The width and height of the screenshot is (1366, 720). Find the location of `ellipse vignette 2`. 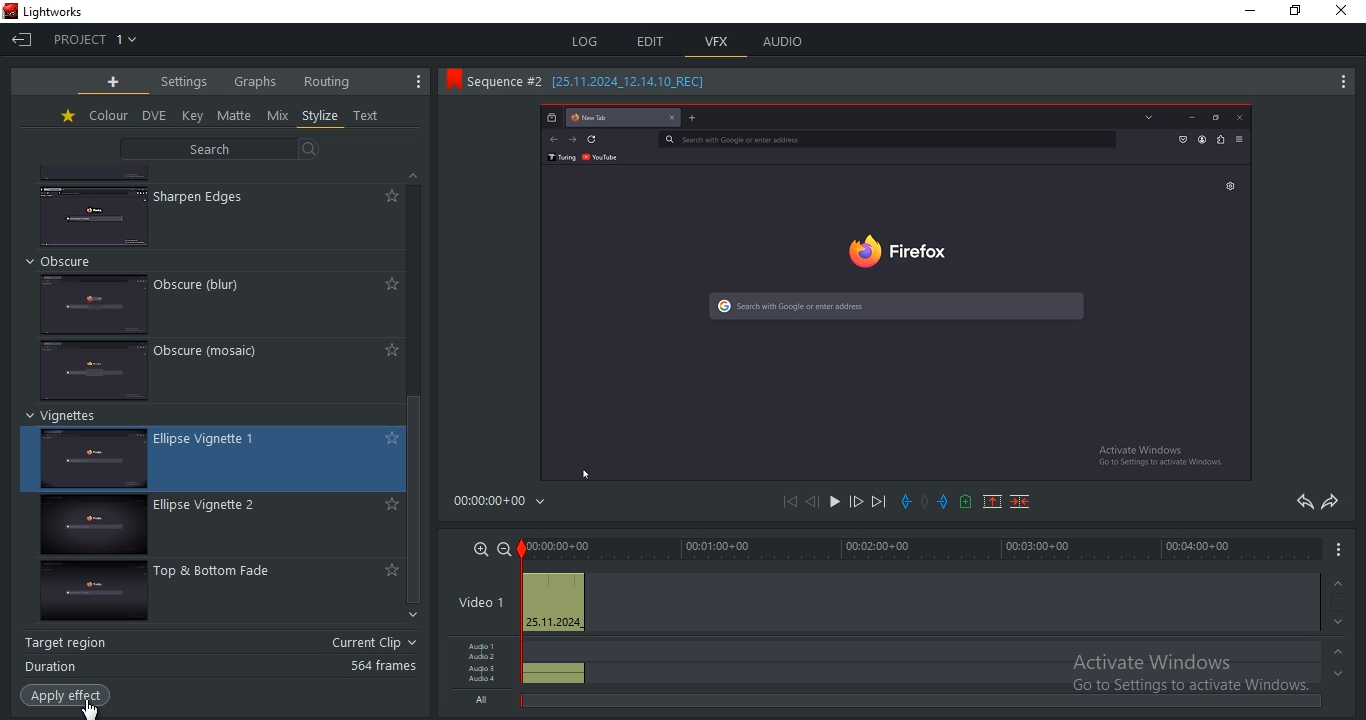

ellipse vignette 2 is located at coordinates (90, 527).